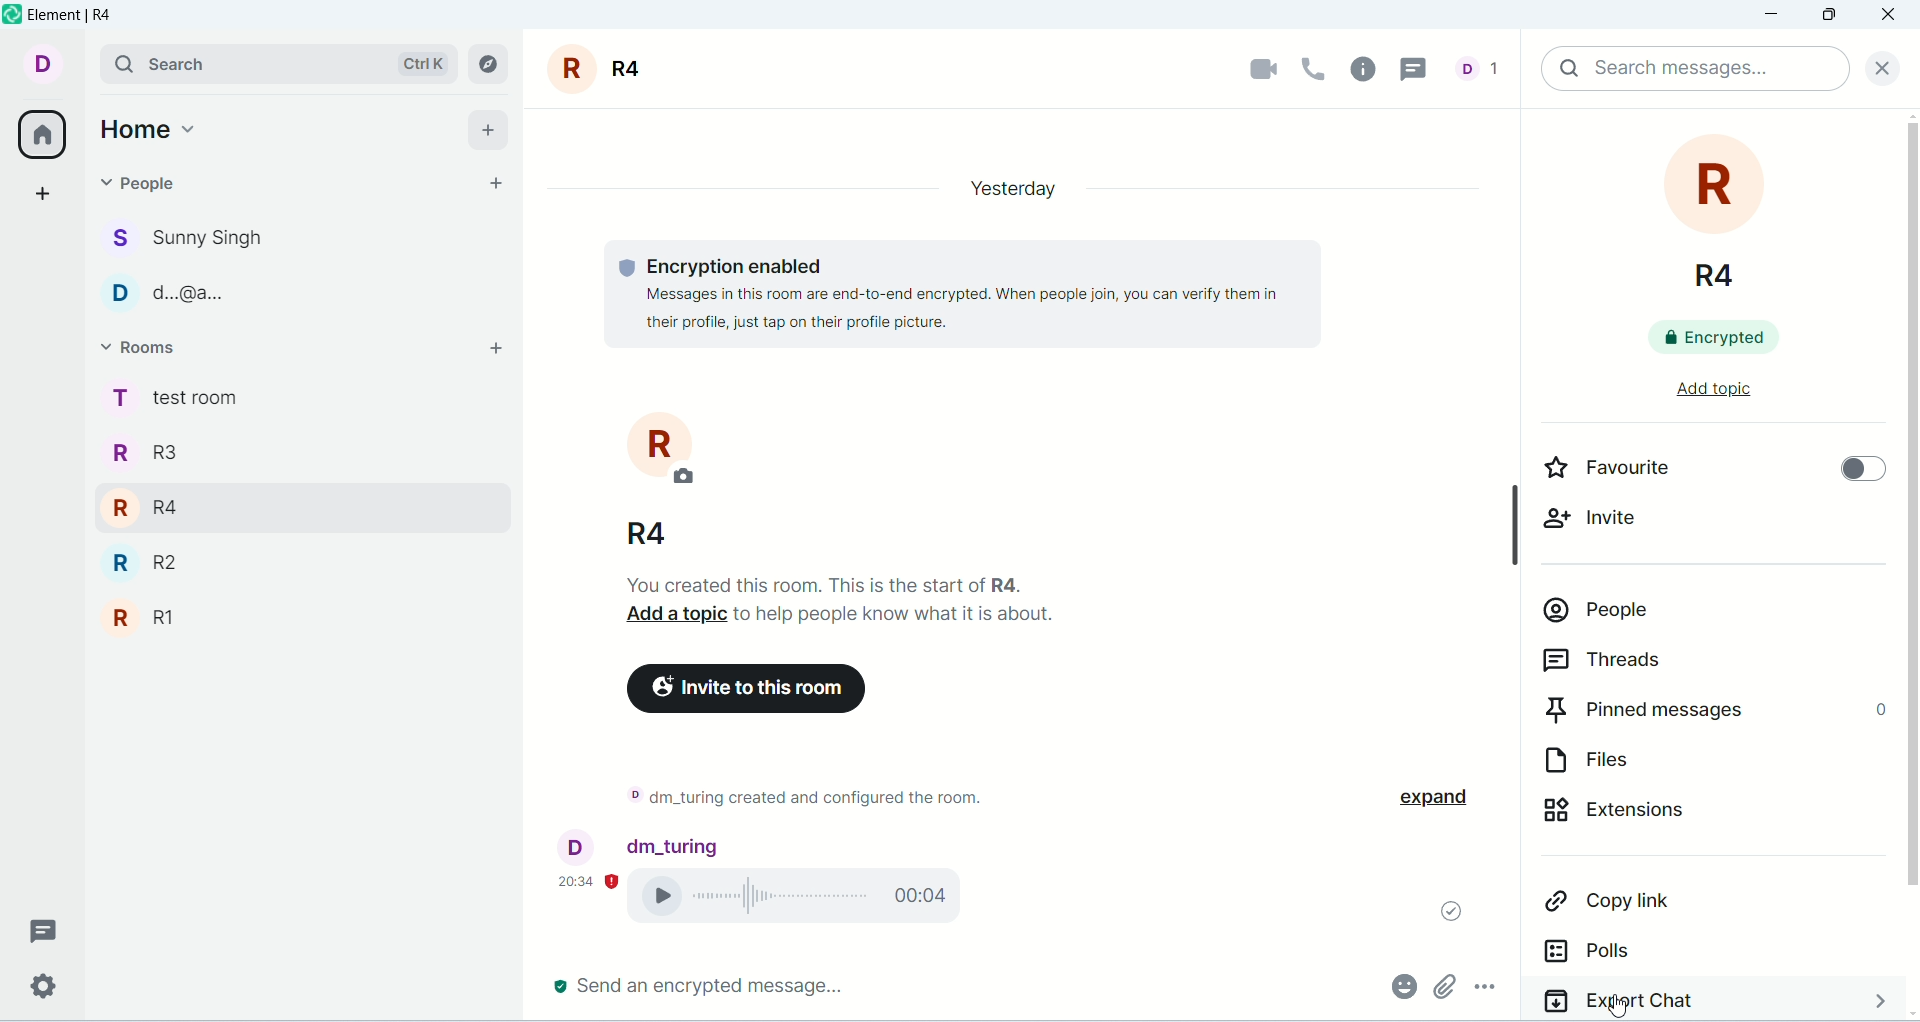  What do you see at coordinates (44, 931) in the screenshot?
I see `threads` at bounding box center [44, 931].